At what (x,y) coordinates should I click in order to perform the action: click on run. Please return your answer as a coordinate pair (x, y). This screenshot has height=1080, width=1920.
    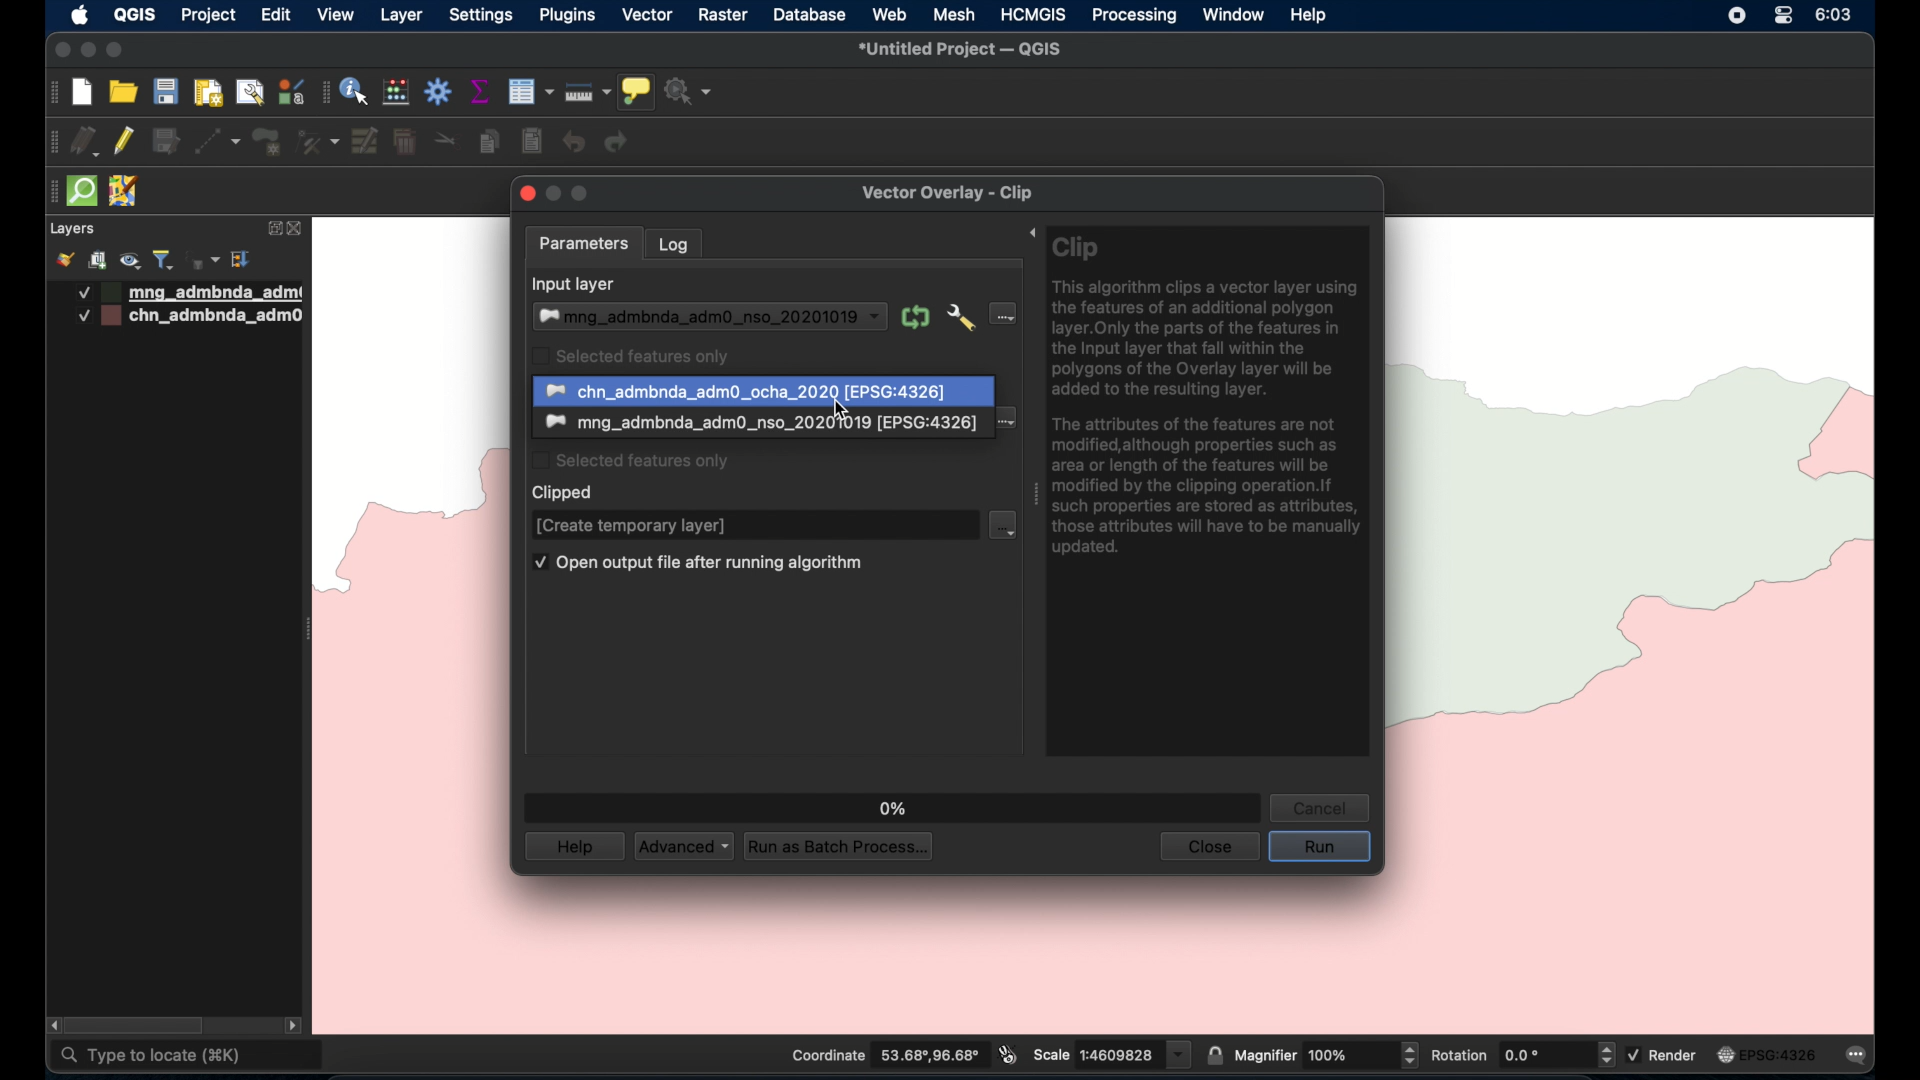
    Looking at the image, I should click on (1320, 848).